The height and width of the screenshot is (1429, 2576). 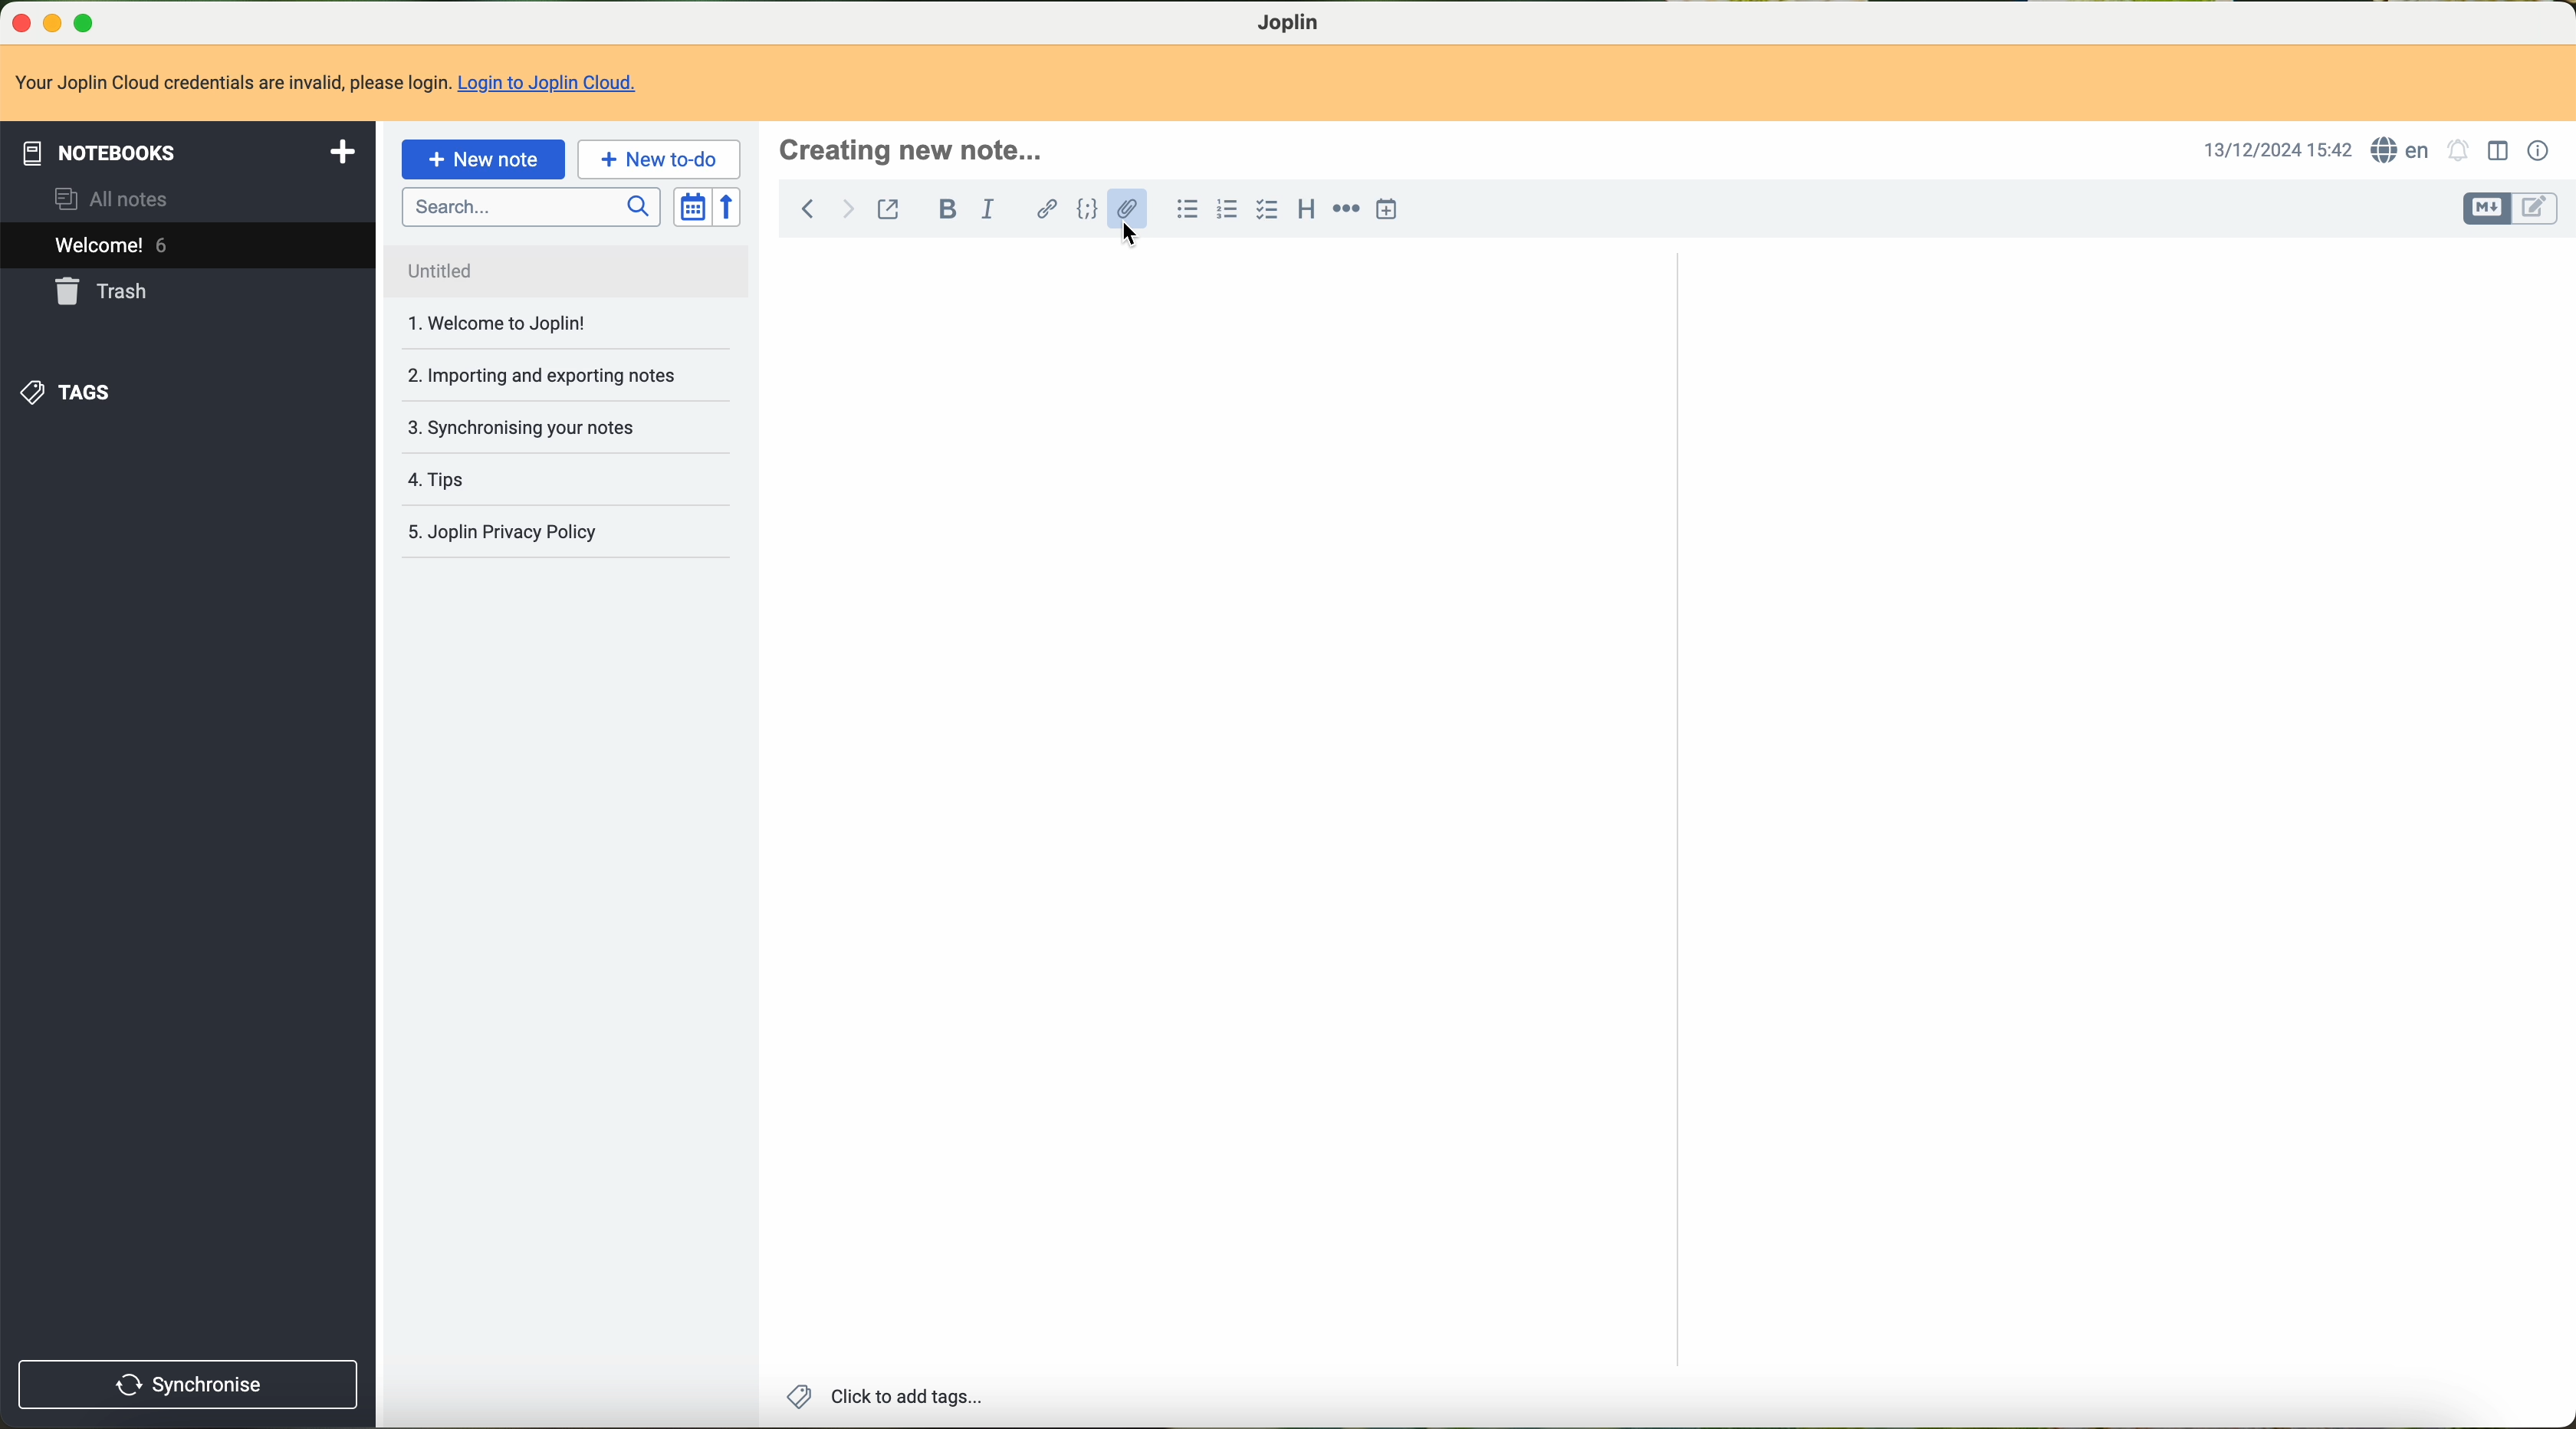 What do you see at coordinates (848, 210) in the screenshot?
I see `navigate foward` at bounding box center [848, 210].